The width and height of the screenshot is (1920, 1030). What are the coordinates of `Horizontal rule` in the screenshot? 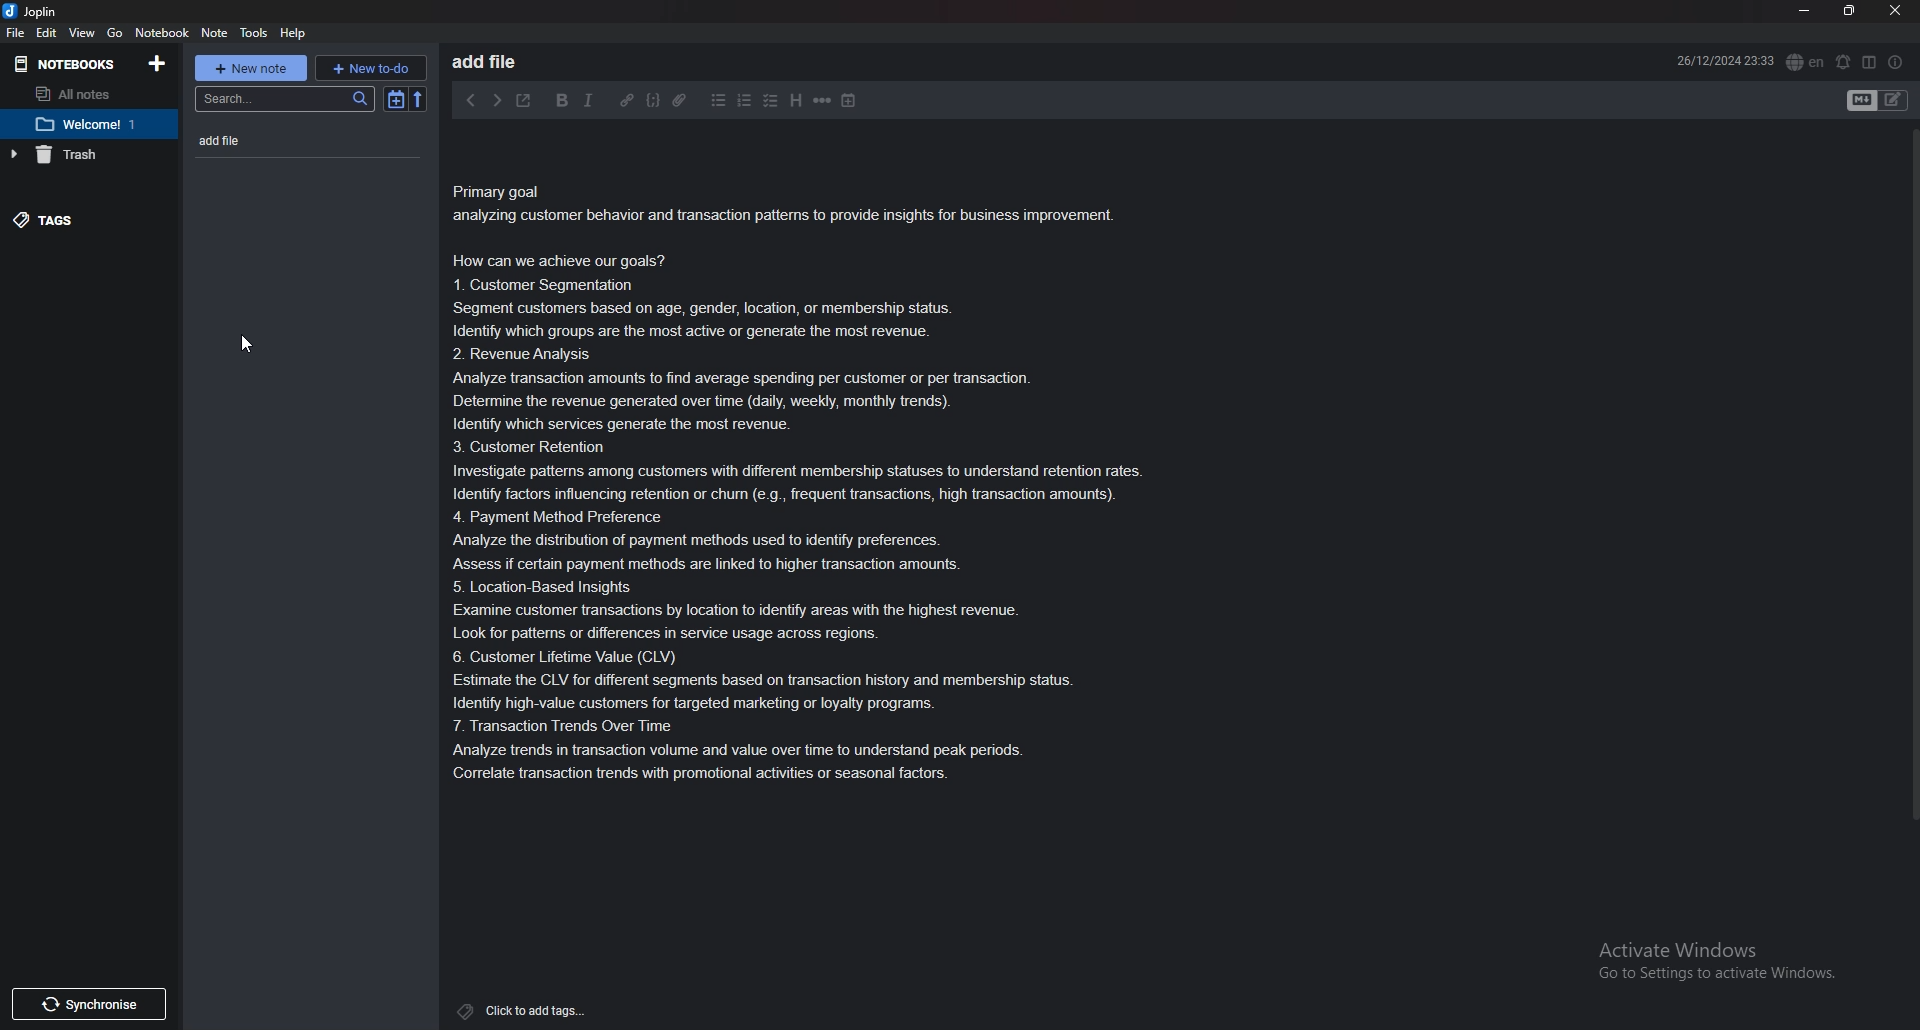 It's located at (823, 100).